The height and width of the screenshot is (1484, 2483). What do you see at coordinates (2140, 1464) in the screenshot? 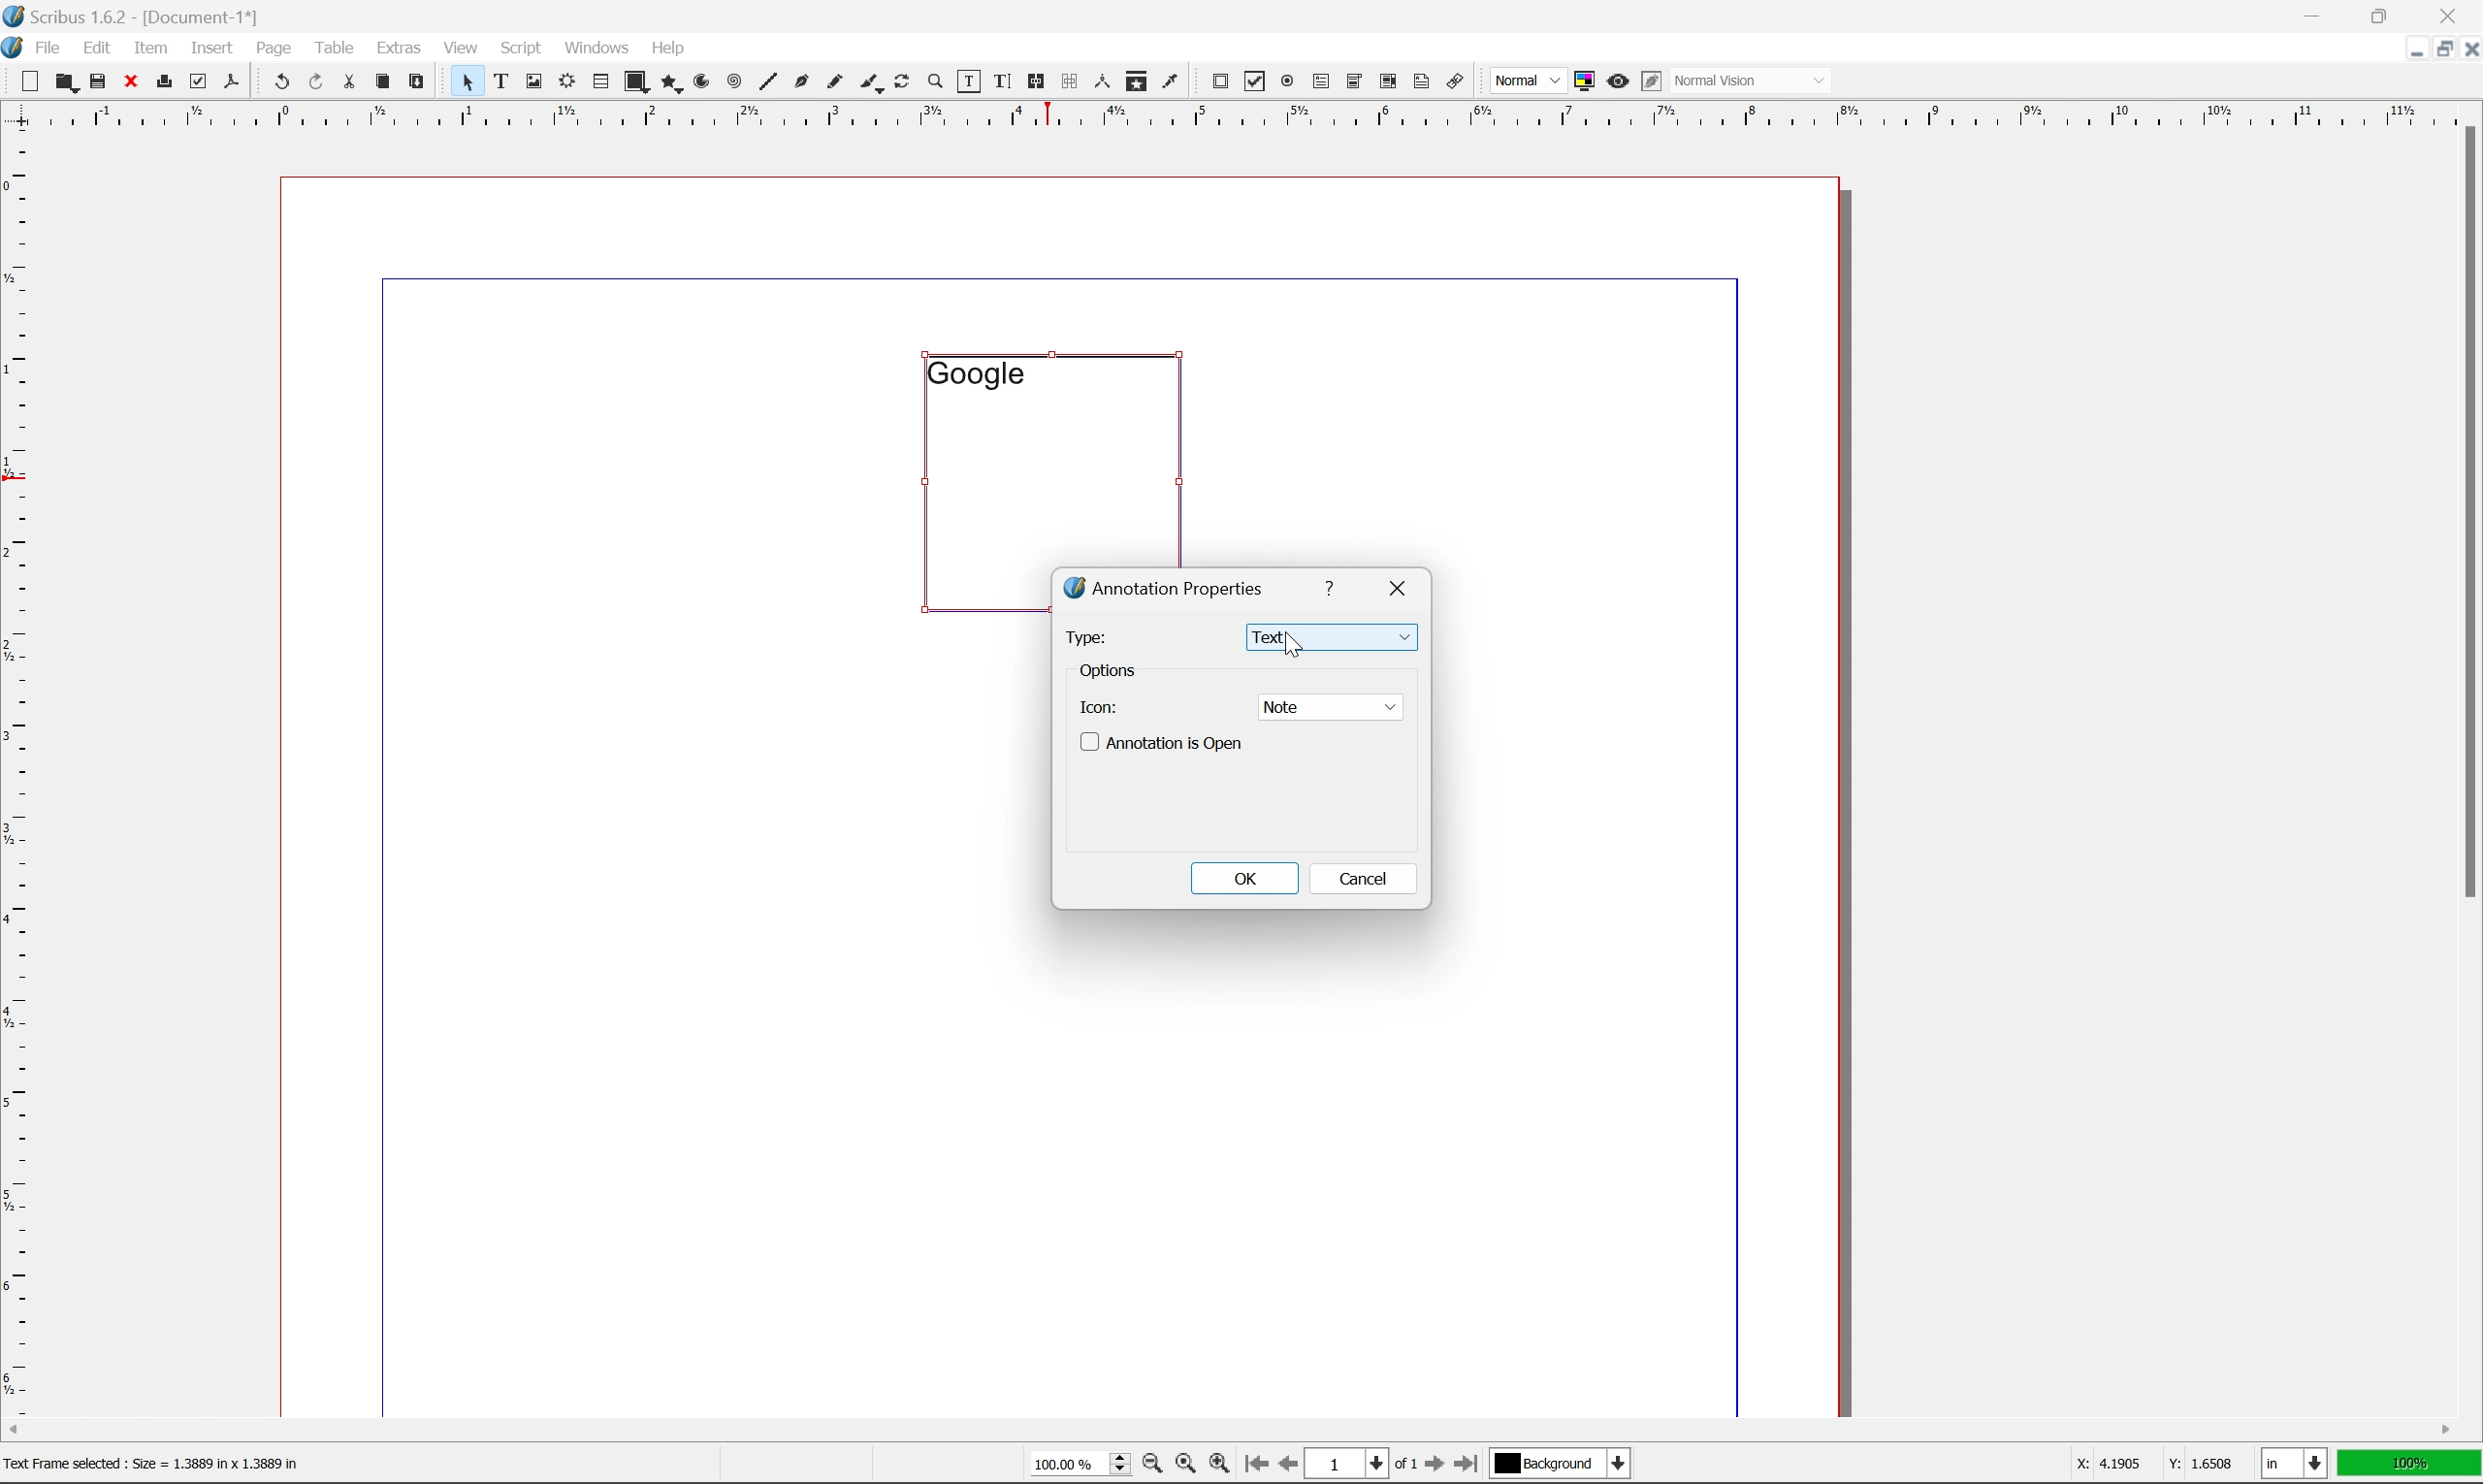
I see `coordinates` at bounding box center [2140, 1464].